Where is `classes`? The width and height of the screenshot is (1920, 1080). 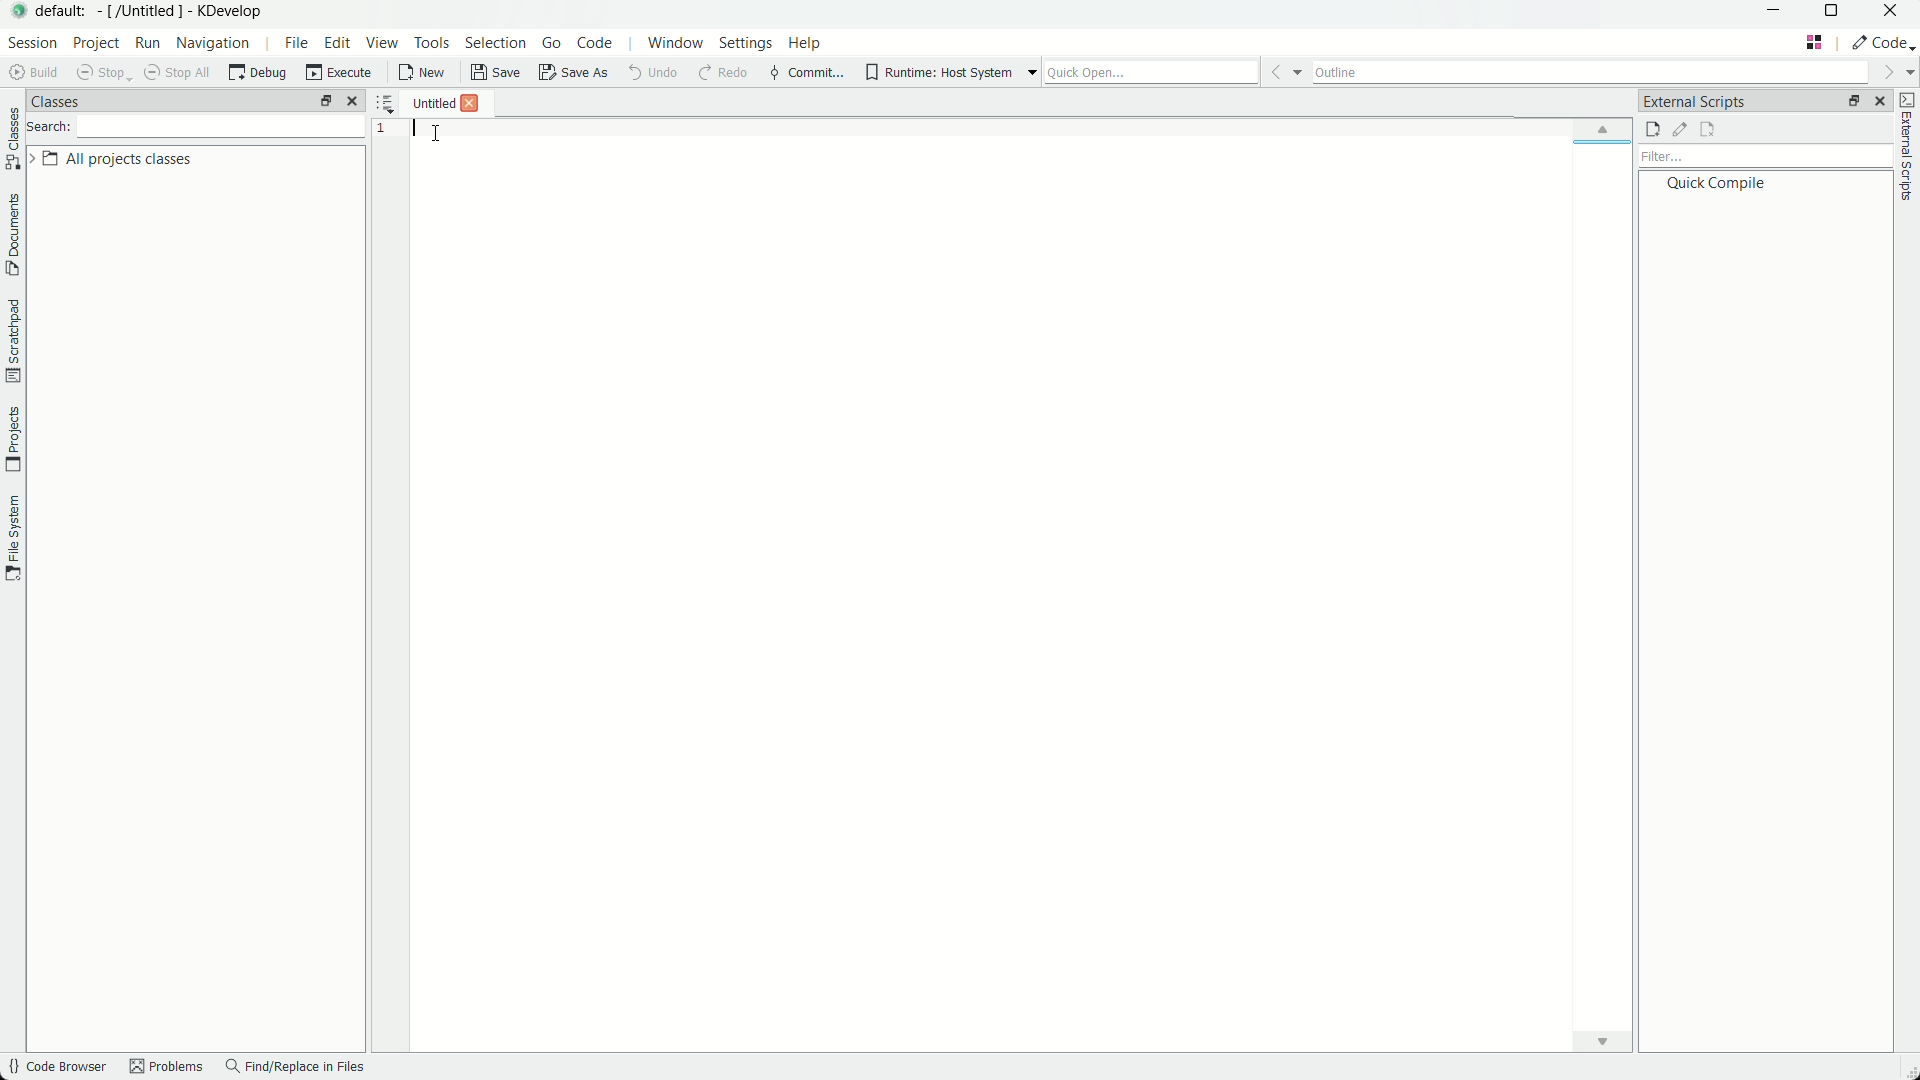 classes is located at coordinates (65, 101).